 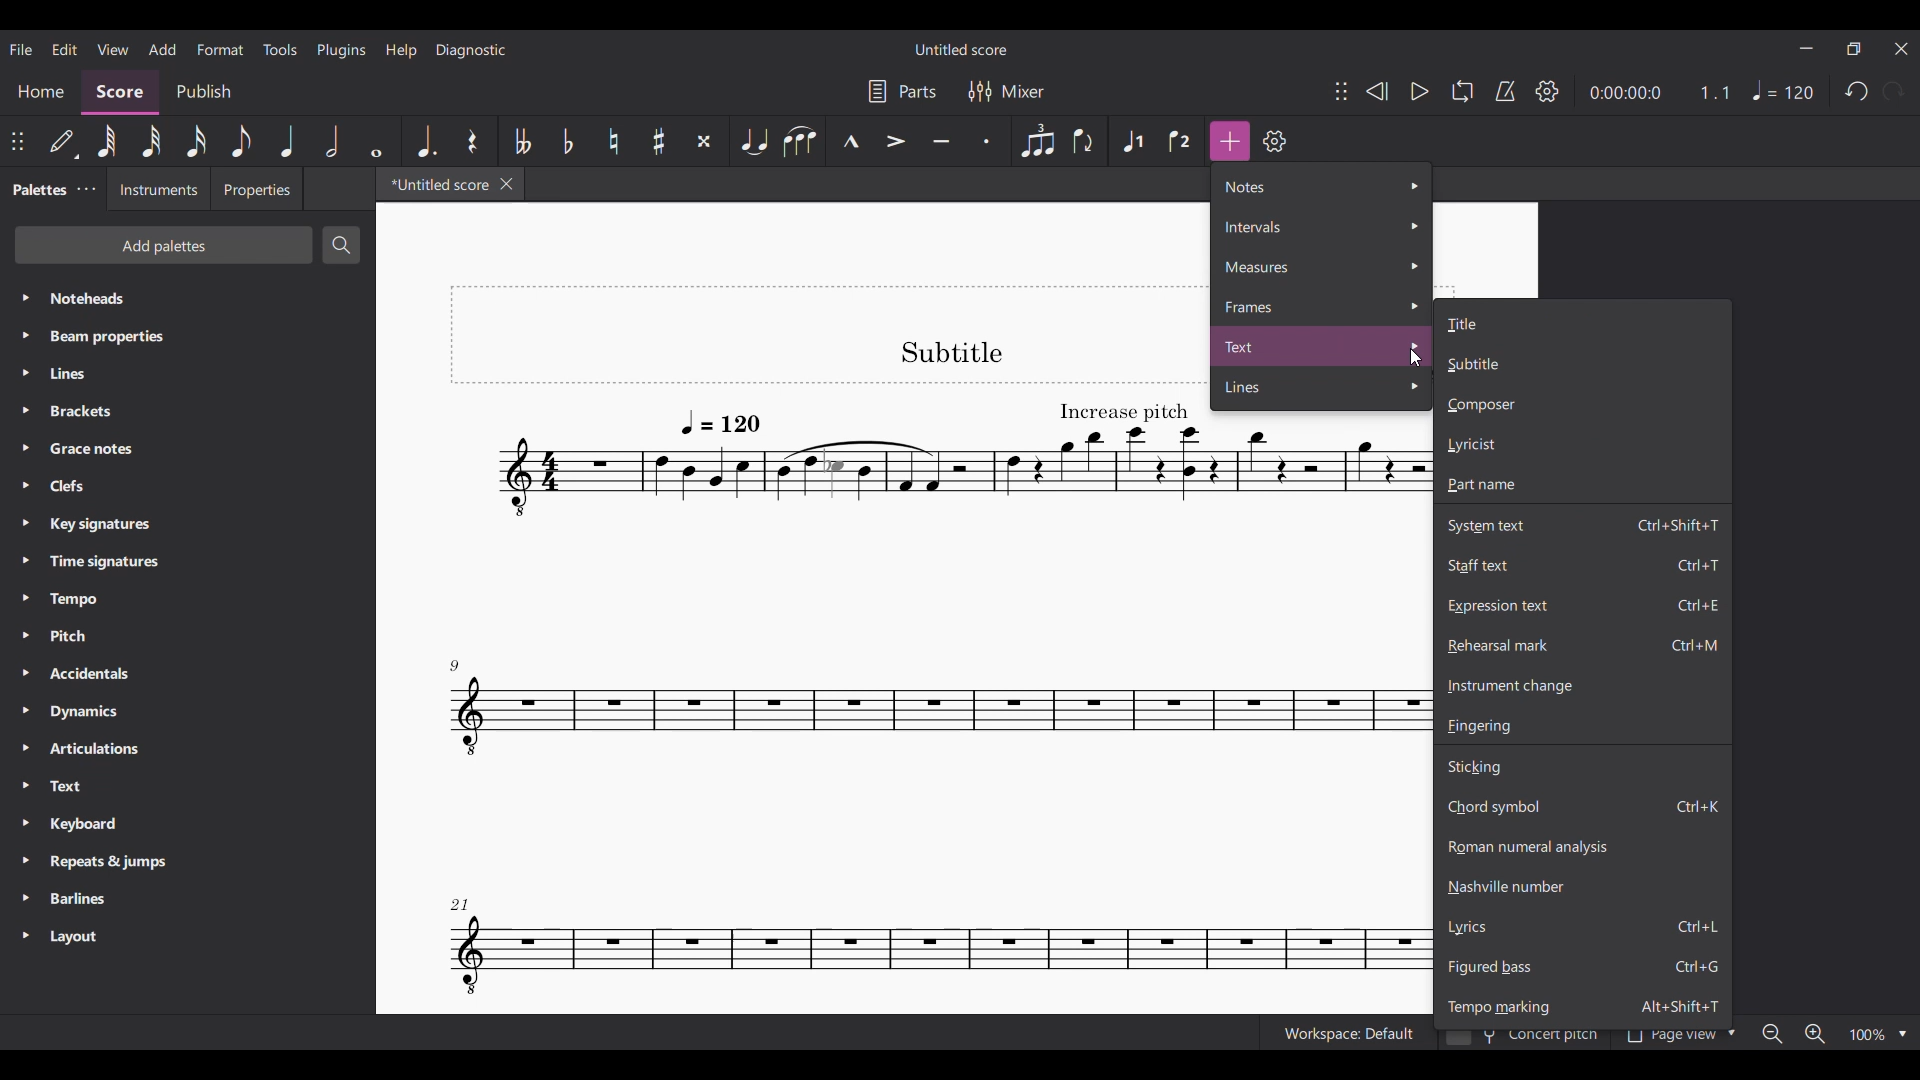 What do you see at coordinates (1181, 141) in the screenshot?
I see `Voice 2` at bounding box center [1181, 141].